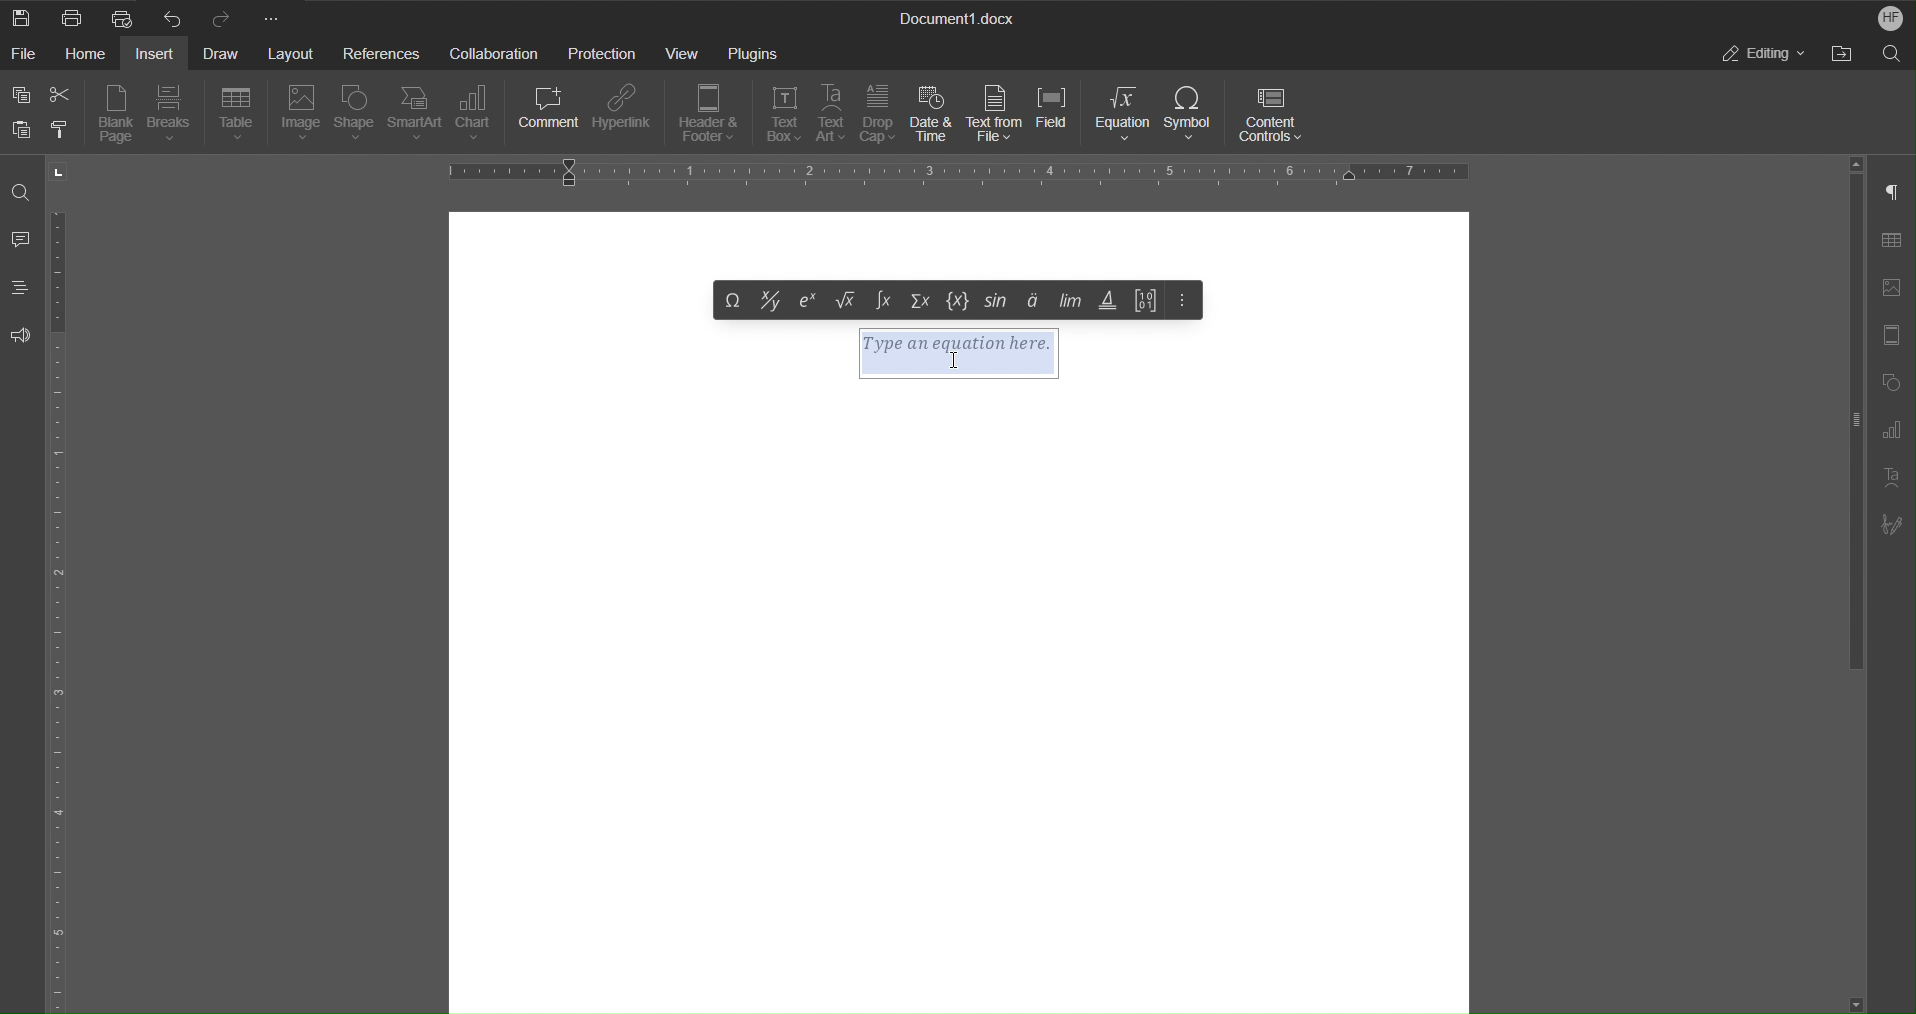 The height and width of the screenshot is (1014, 1916). I want to click on Header/Footer, so click(1891, 334).